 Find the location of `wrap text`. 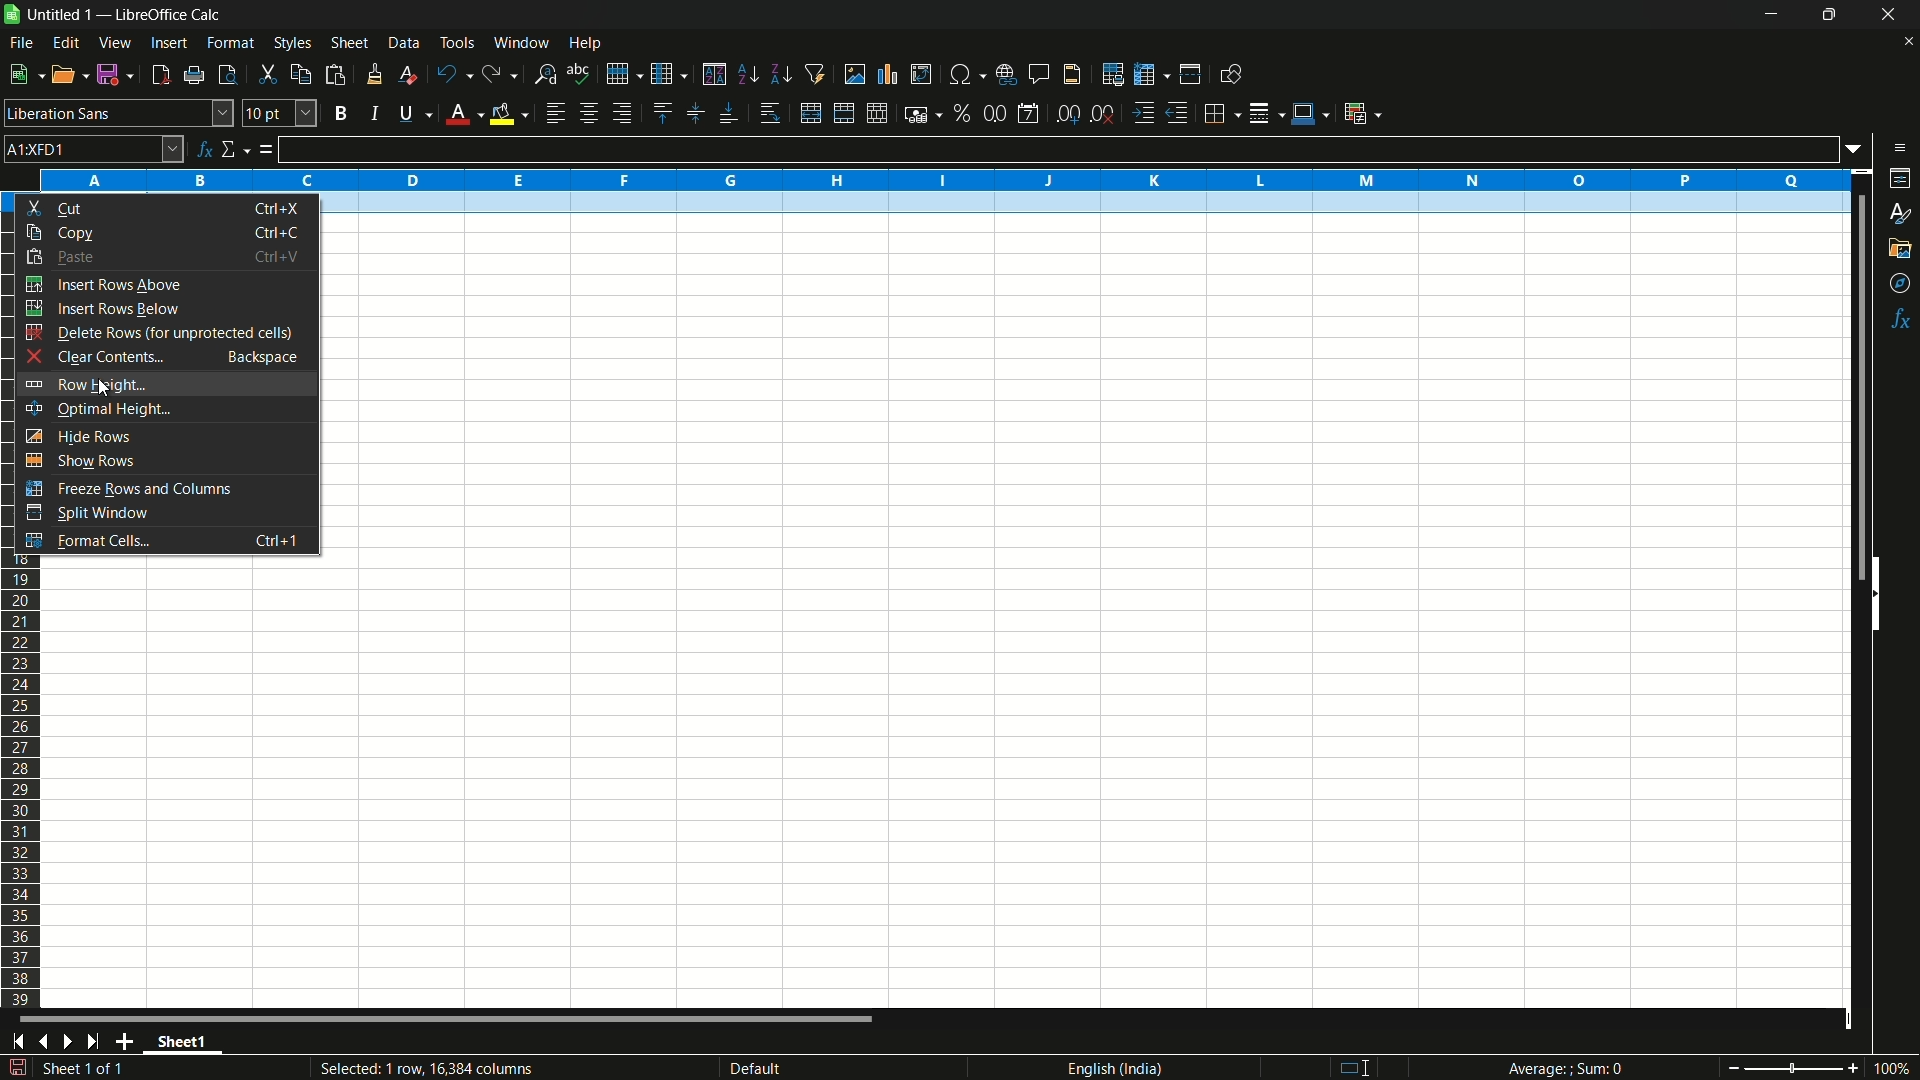

wrap text is located at coordinates (774, 114).